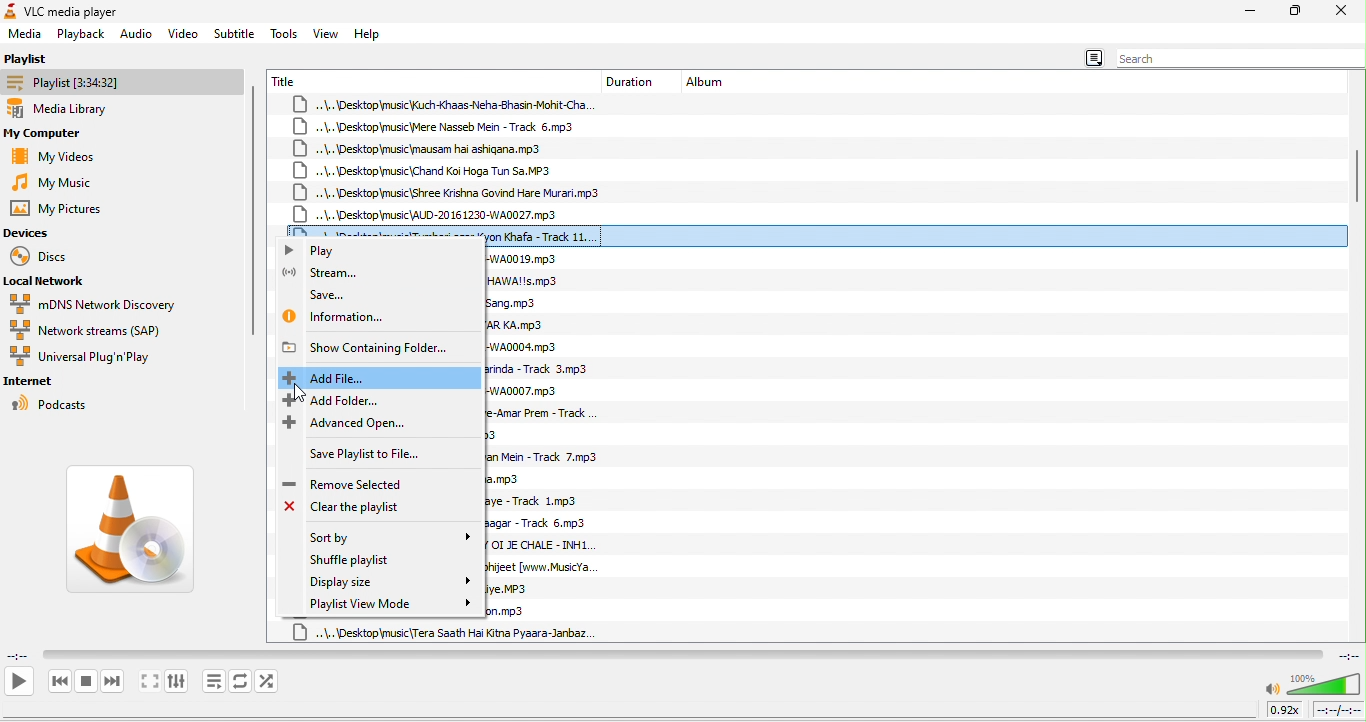 This screenshot has height=722, width=1366. Describe the element at coordinates (269, 681) in the screenshot. I see `random` at that location.